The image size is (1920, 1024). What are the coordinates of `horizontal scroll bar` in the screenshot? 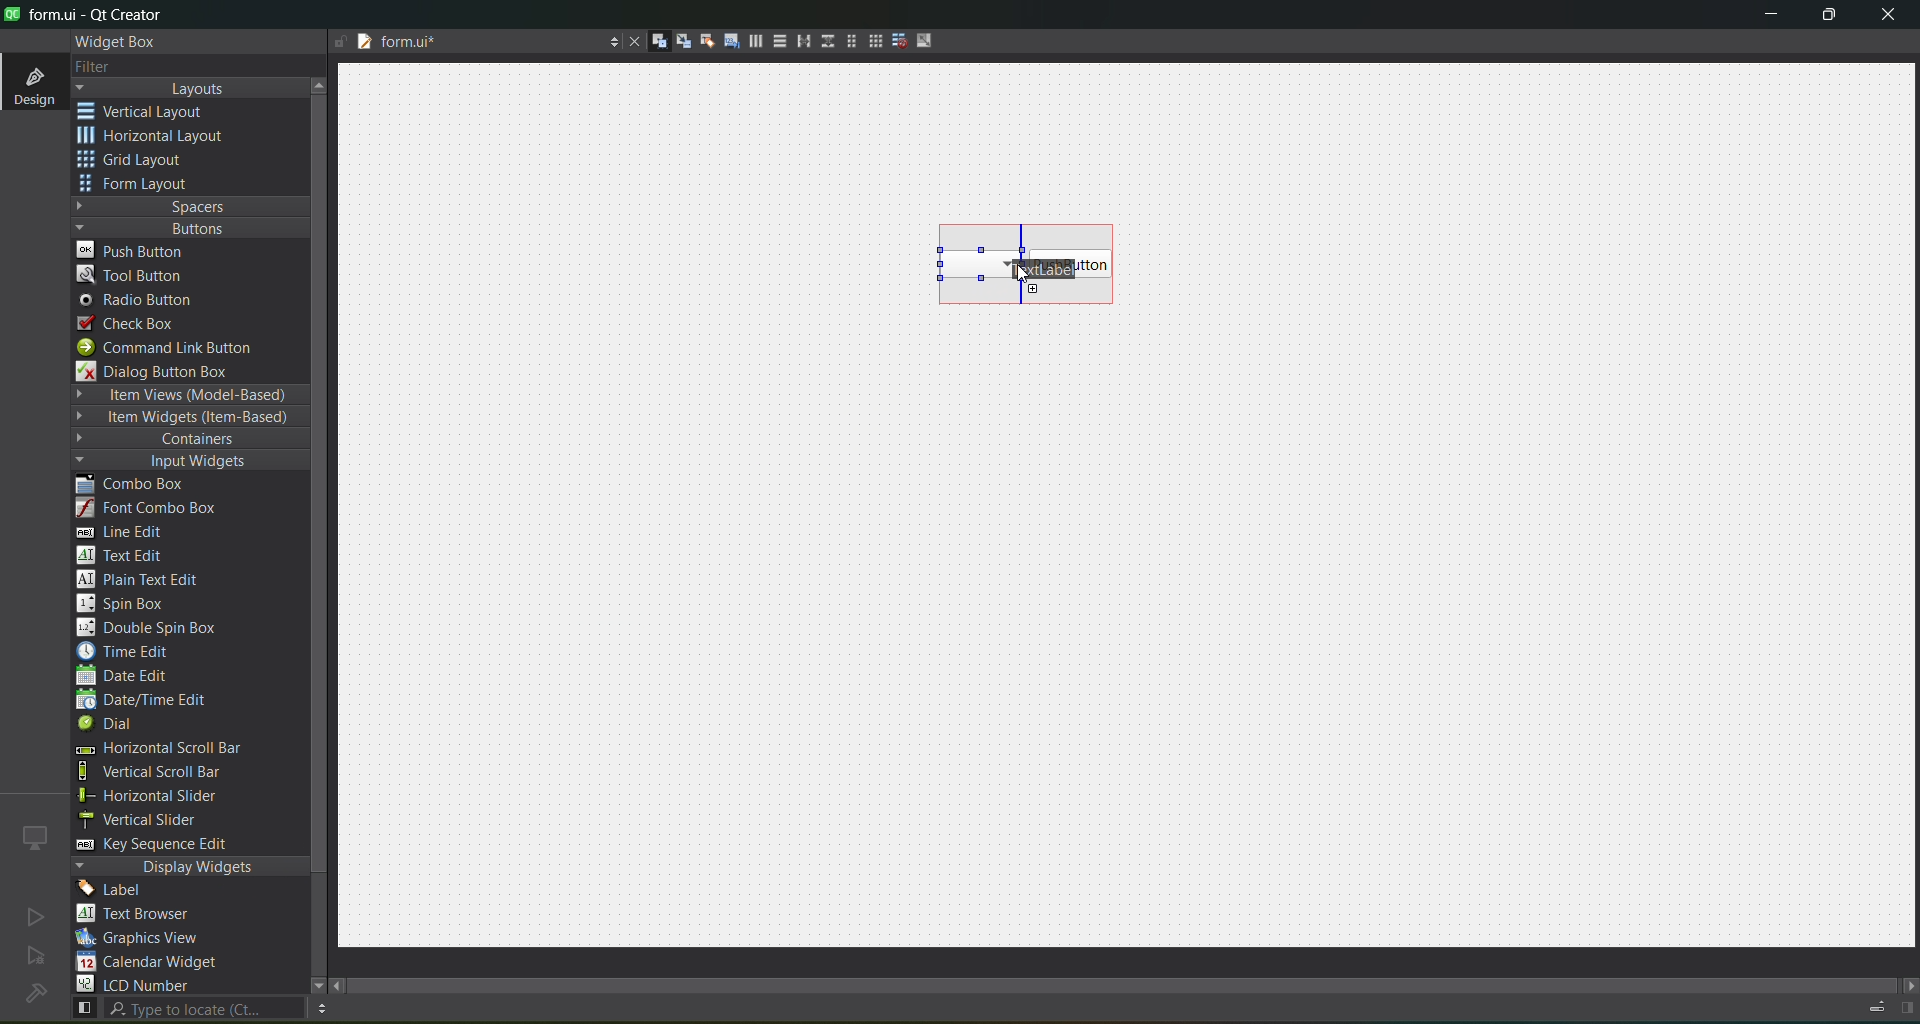 It's located at (157, 750).